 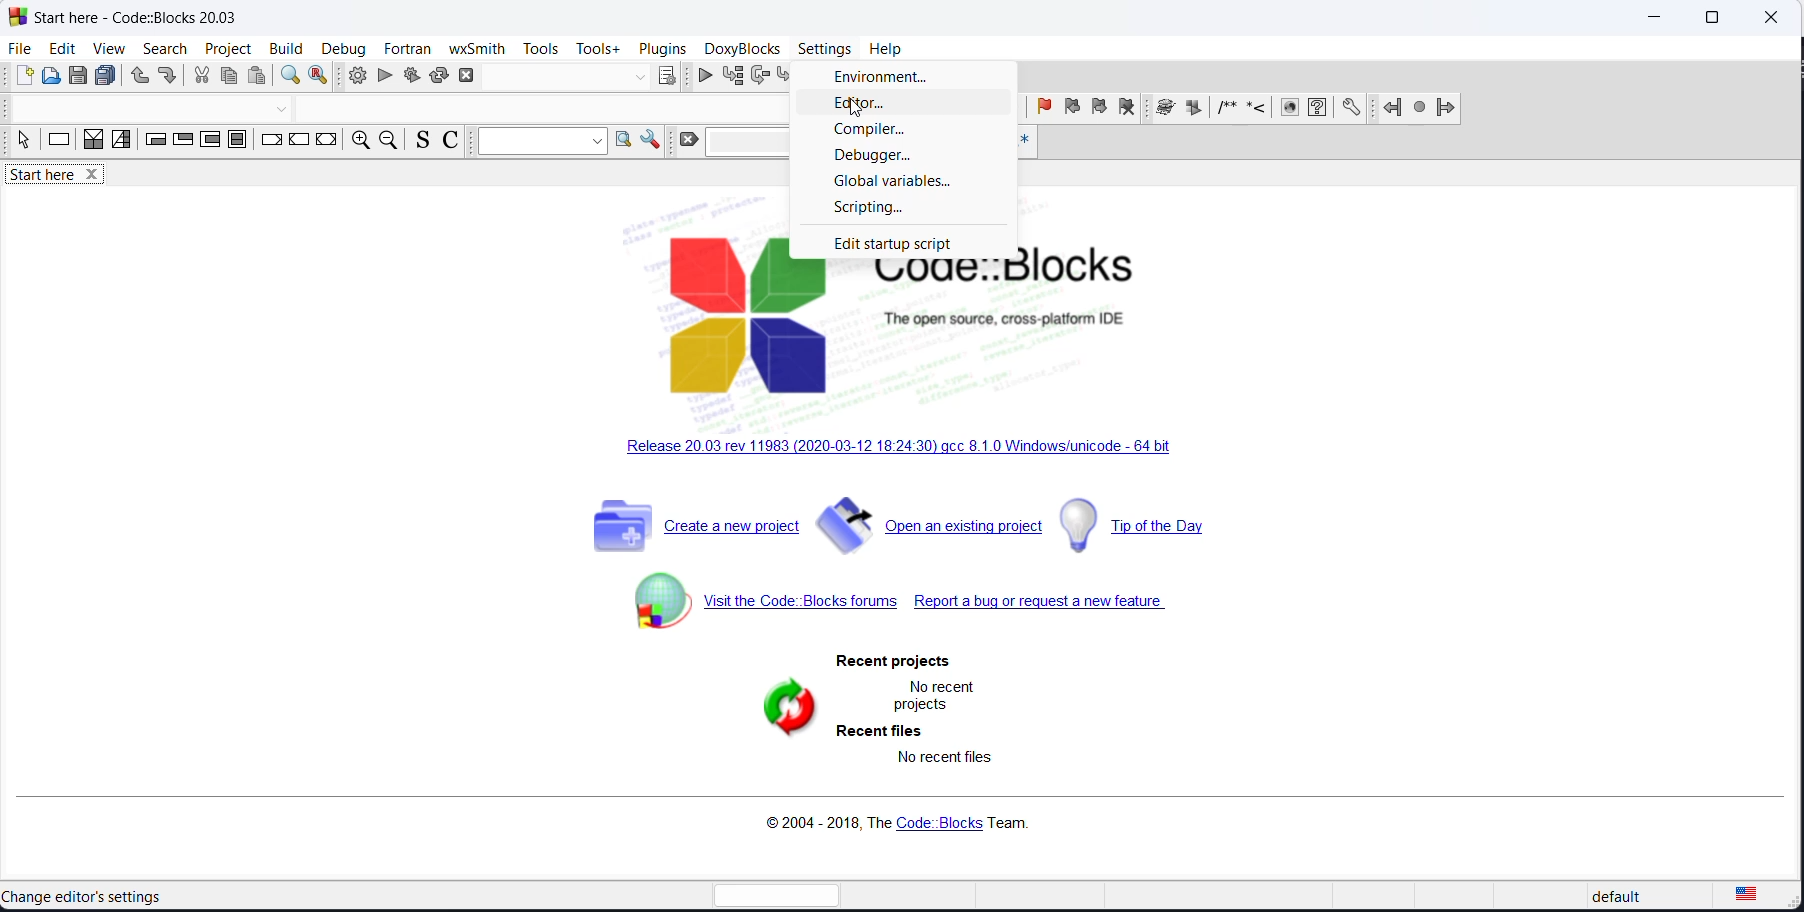 I want to click on close, so click(x=1769, y=16).